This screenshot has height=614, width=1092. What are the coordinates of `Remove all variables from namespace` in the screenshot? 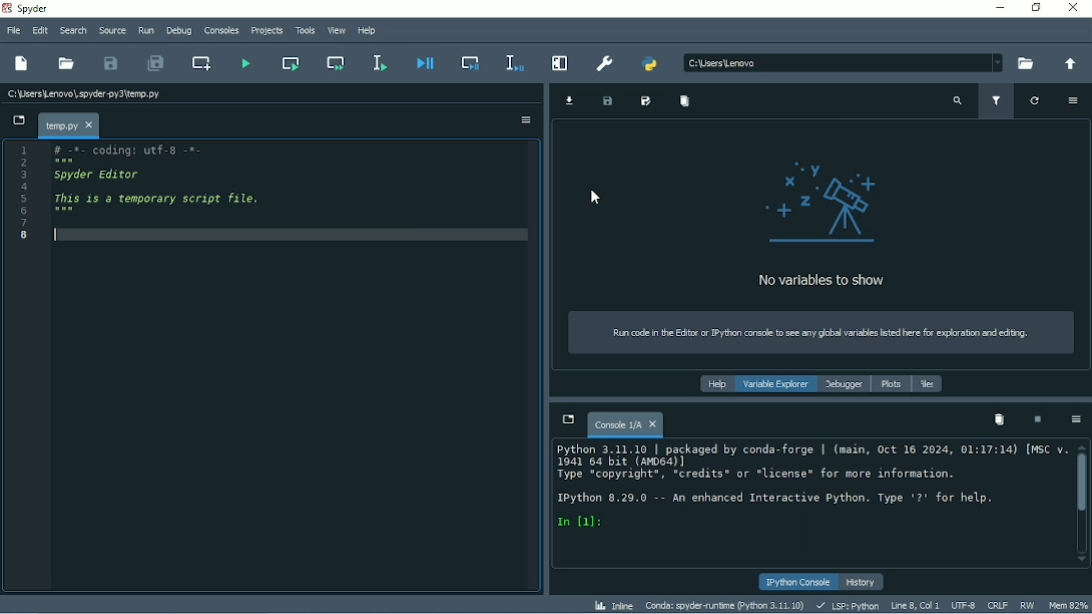 It's located at (999, 419).